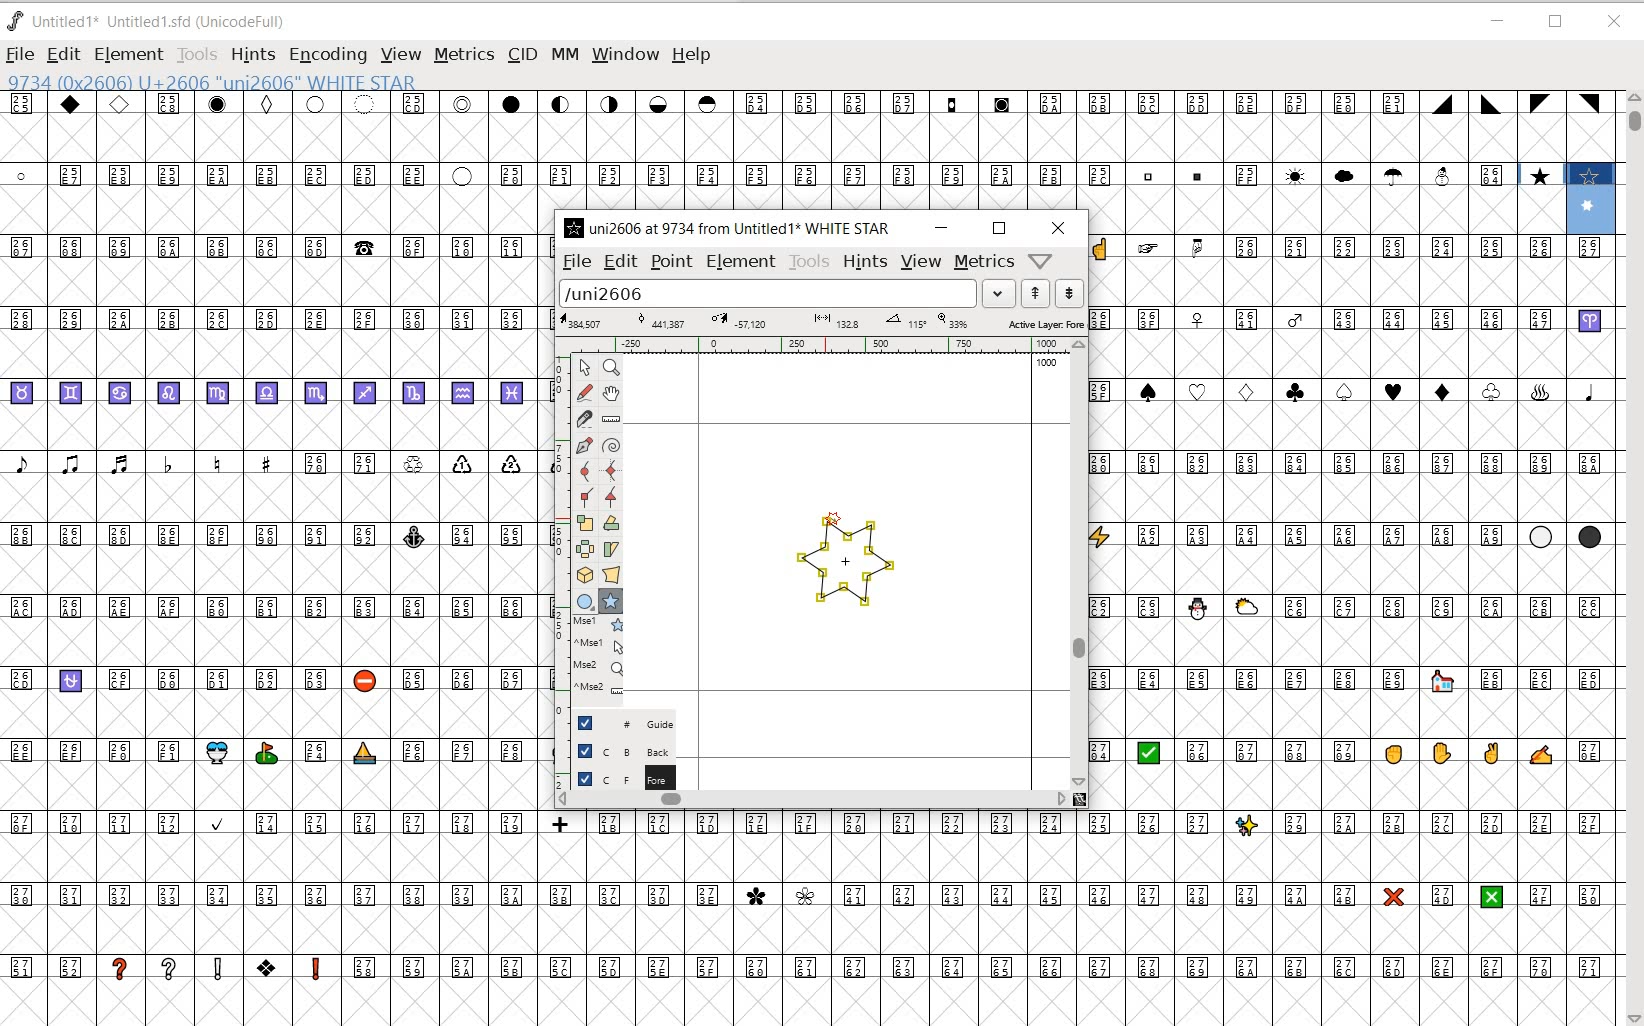  I want to click on RECTANGLE OR ELLIPSE, so click(587, 602).